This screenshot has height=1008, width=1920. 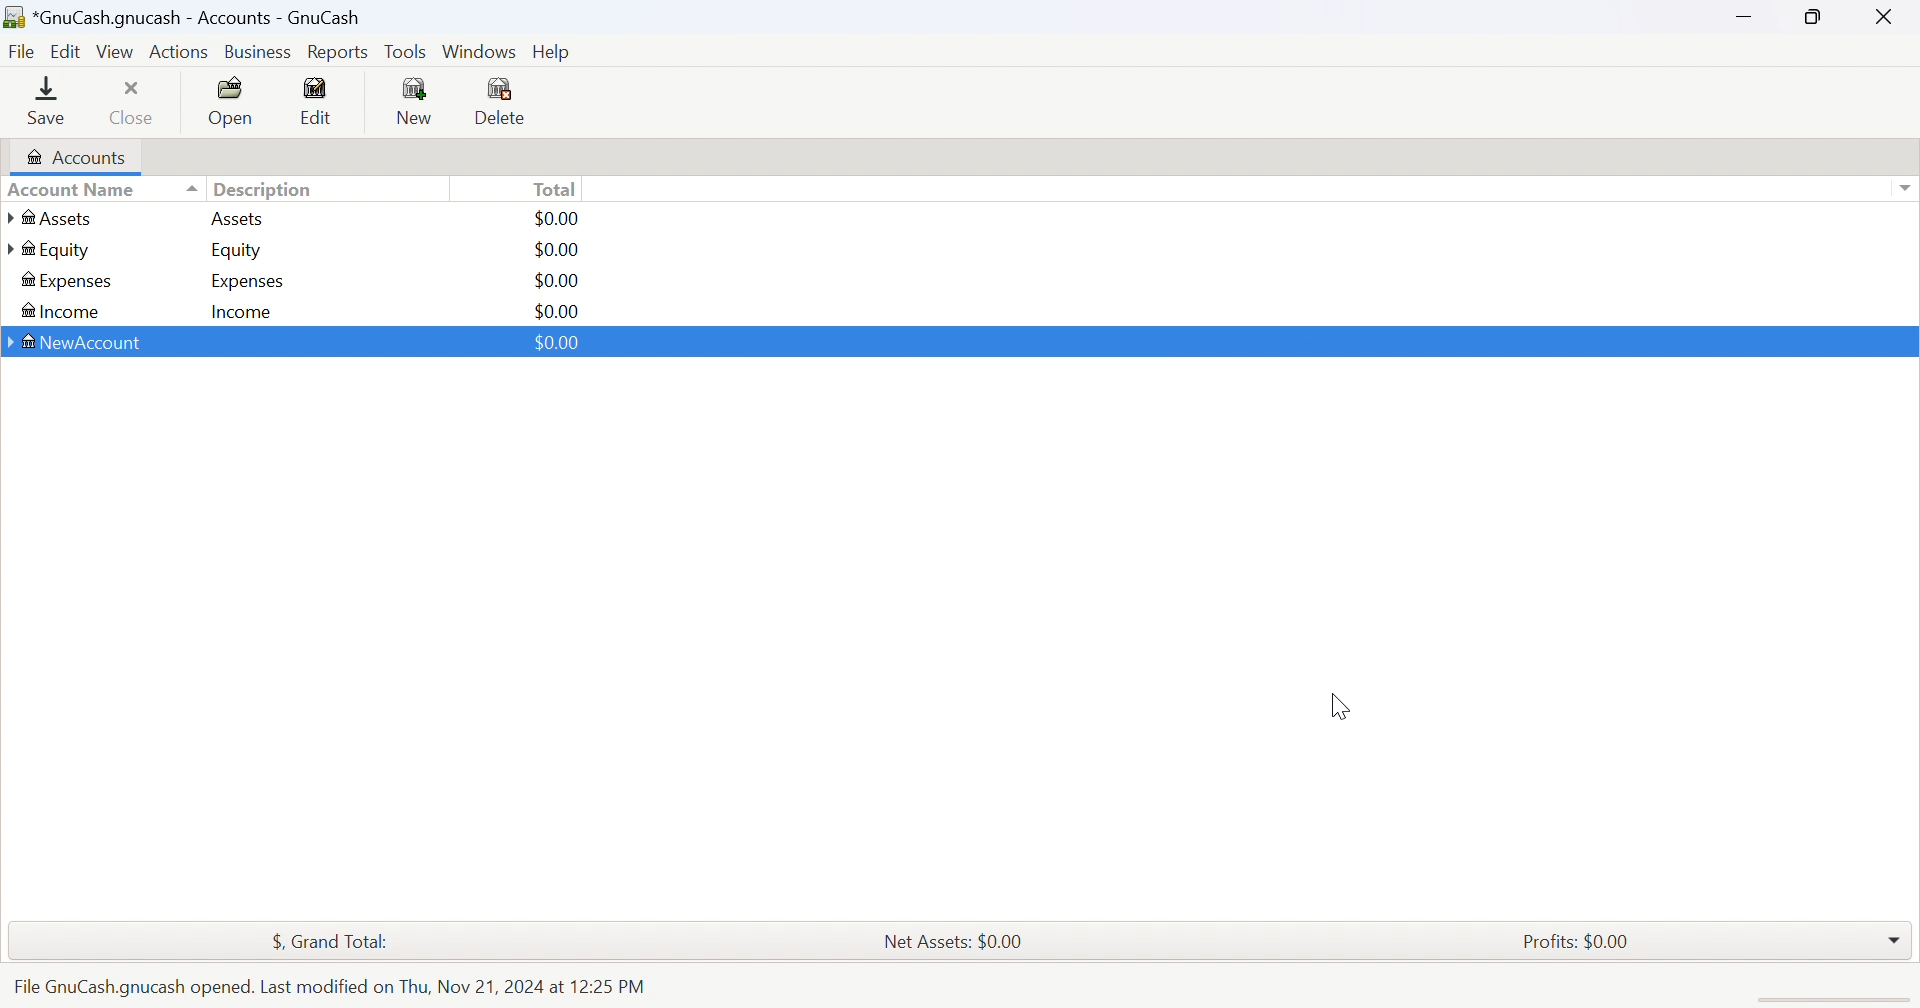 What do you see at coordinates (1895, 935) in the screenshot?
I see `Drop Down` at bounding box center [1895, 935].